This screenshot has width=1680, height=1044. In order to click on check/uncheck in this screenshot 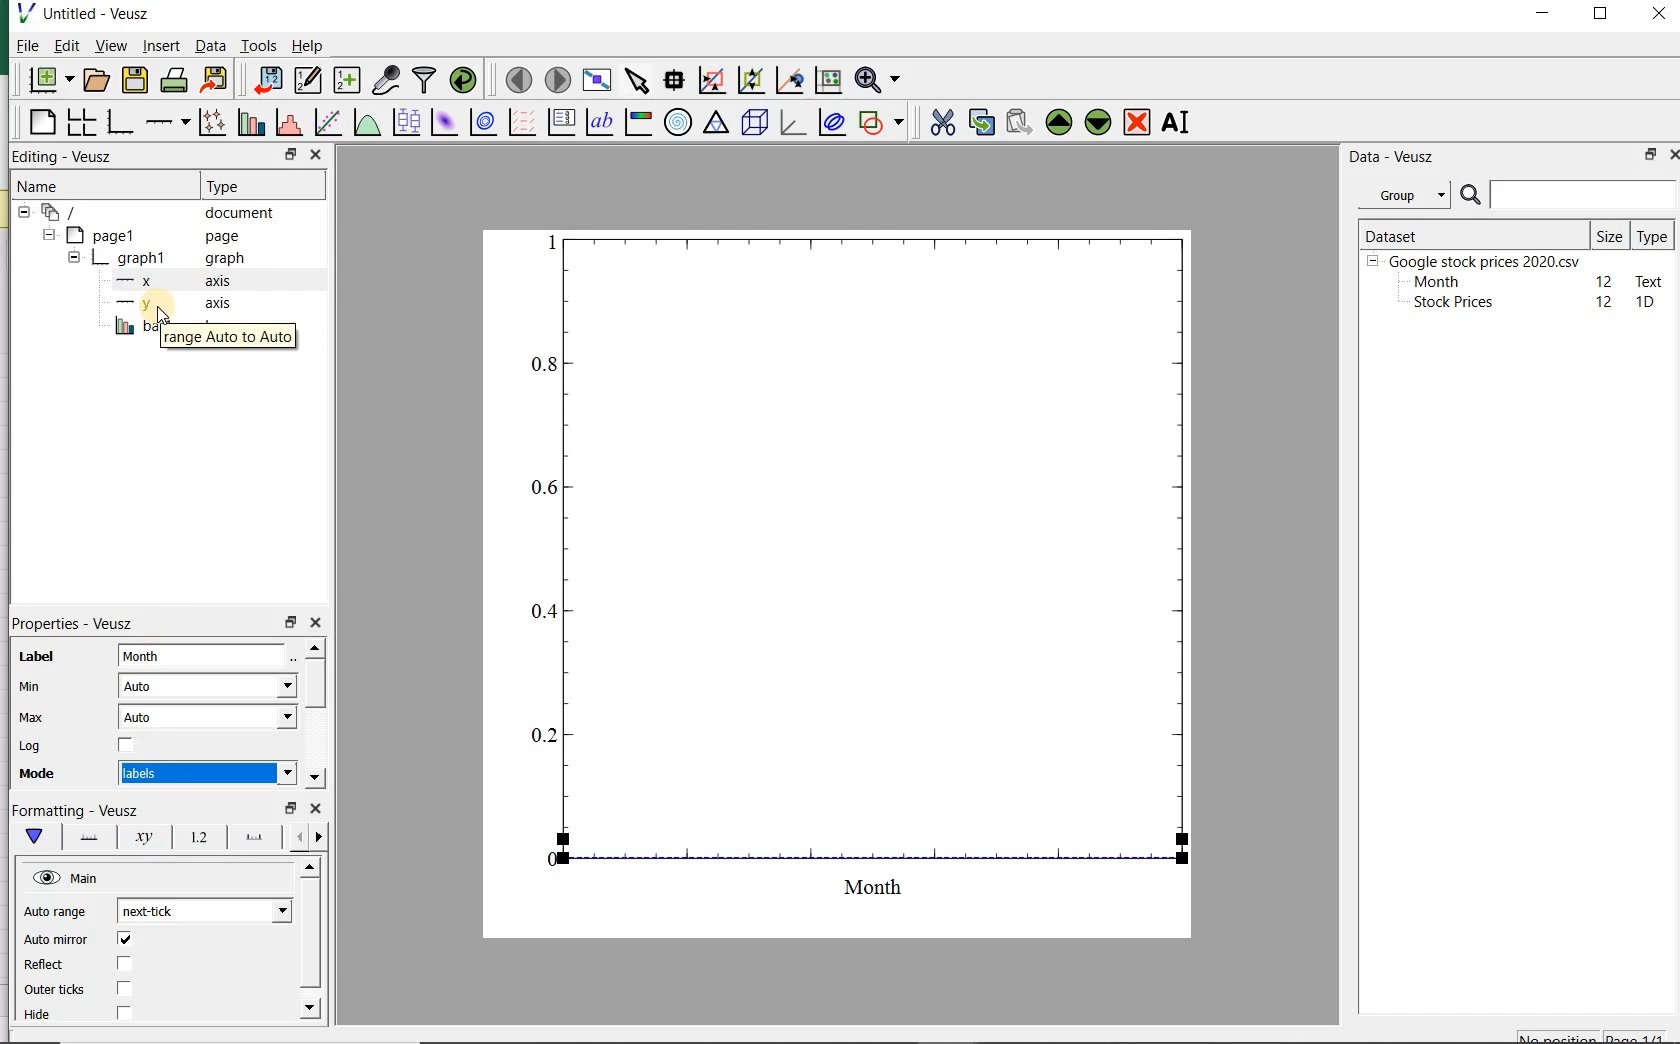, I will do `click(123, 1014)`.